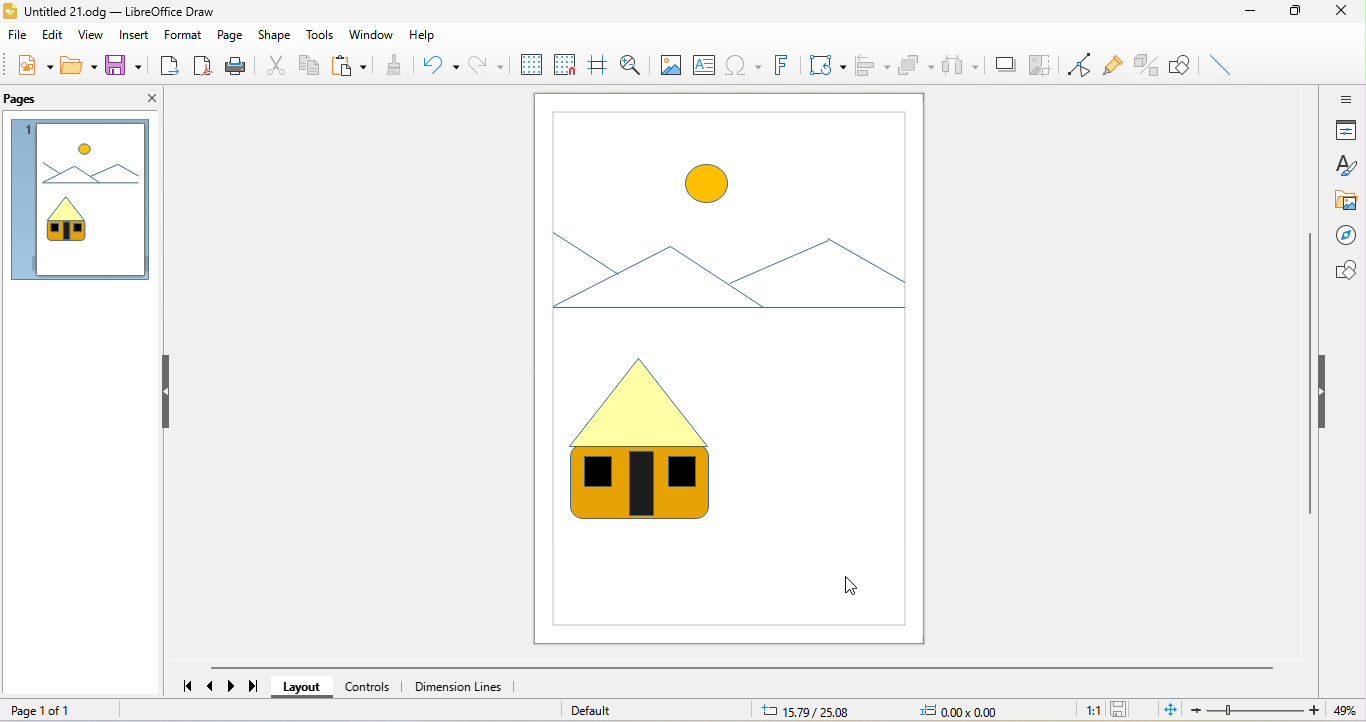 The height and width of the screenshot is (722, 1366). What do you see at coordinates (182, 682) in the screenshot?
I see `first` at bounding box center [182, 682].